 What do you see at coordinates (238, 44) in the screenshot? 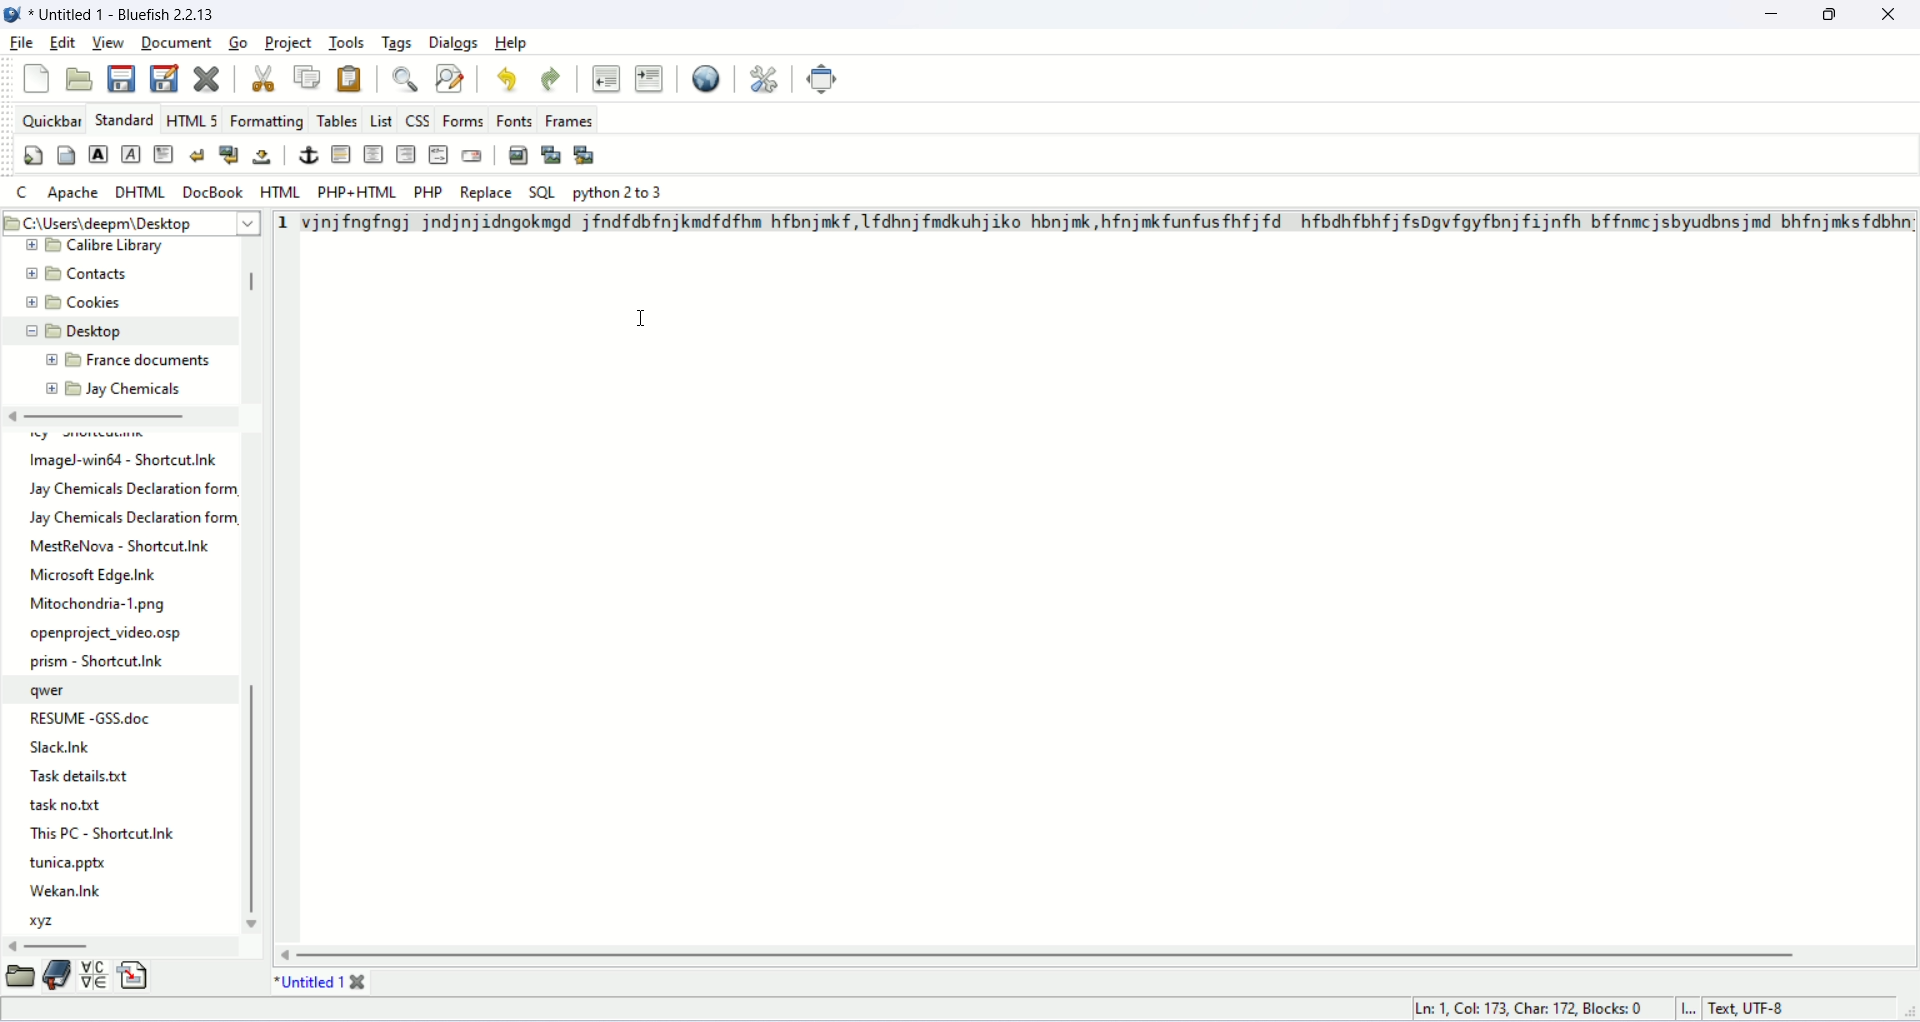
I see `go` at bounding box center [238, 44].